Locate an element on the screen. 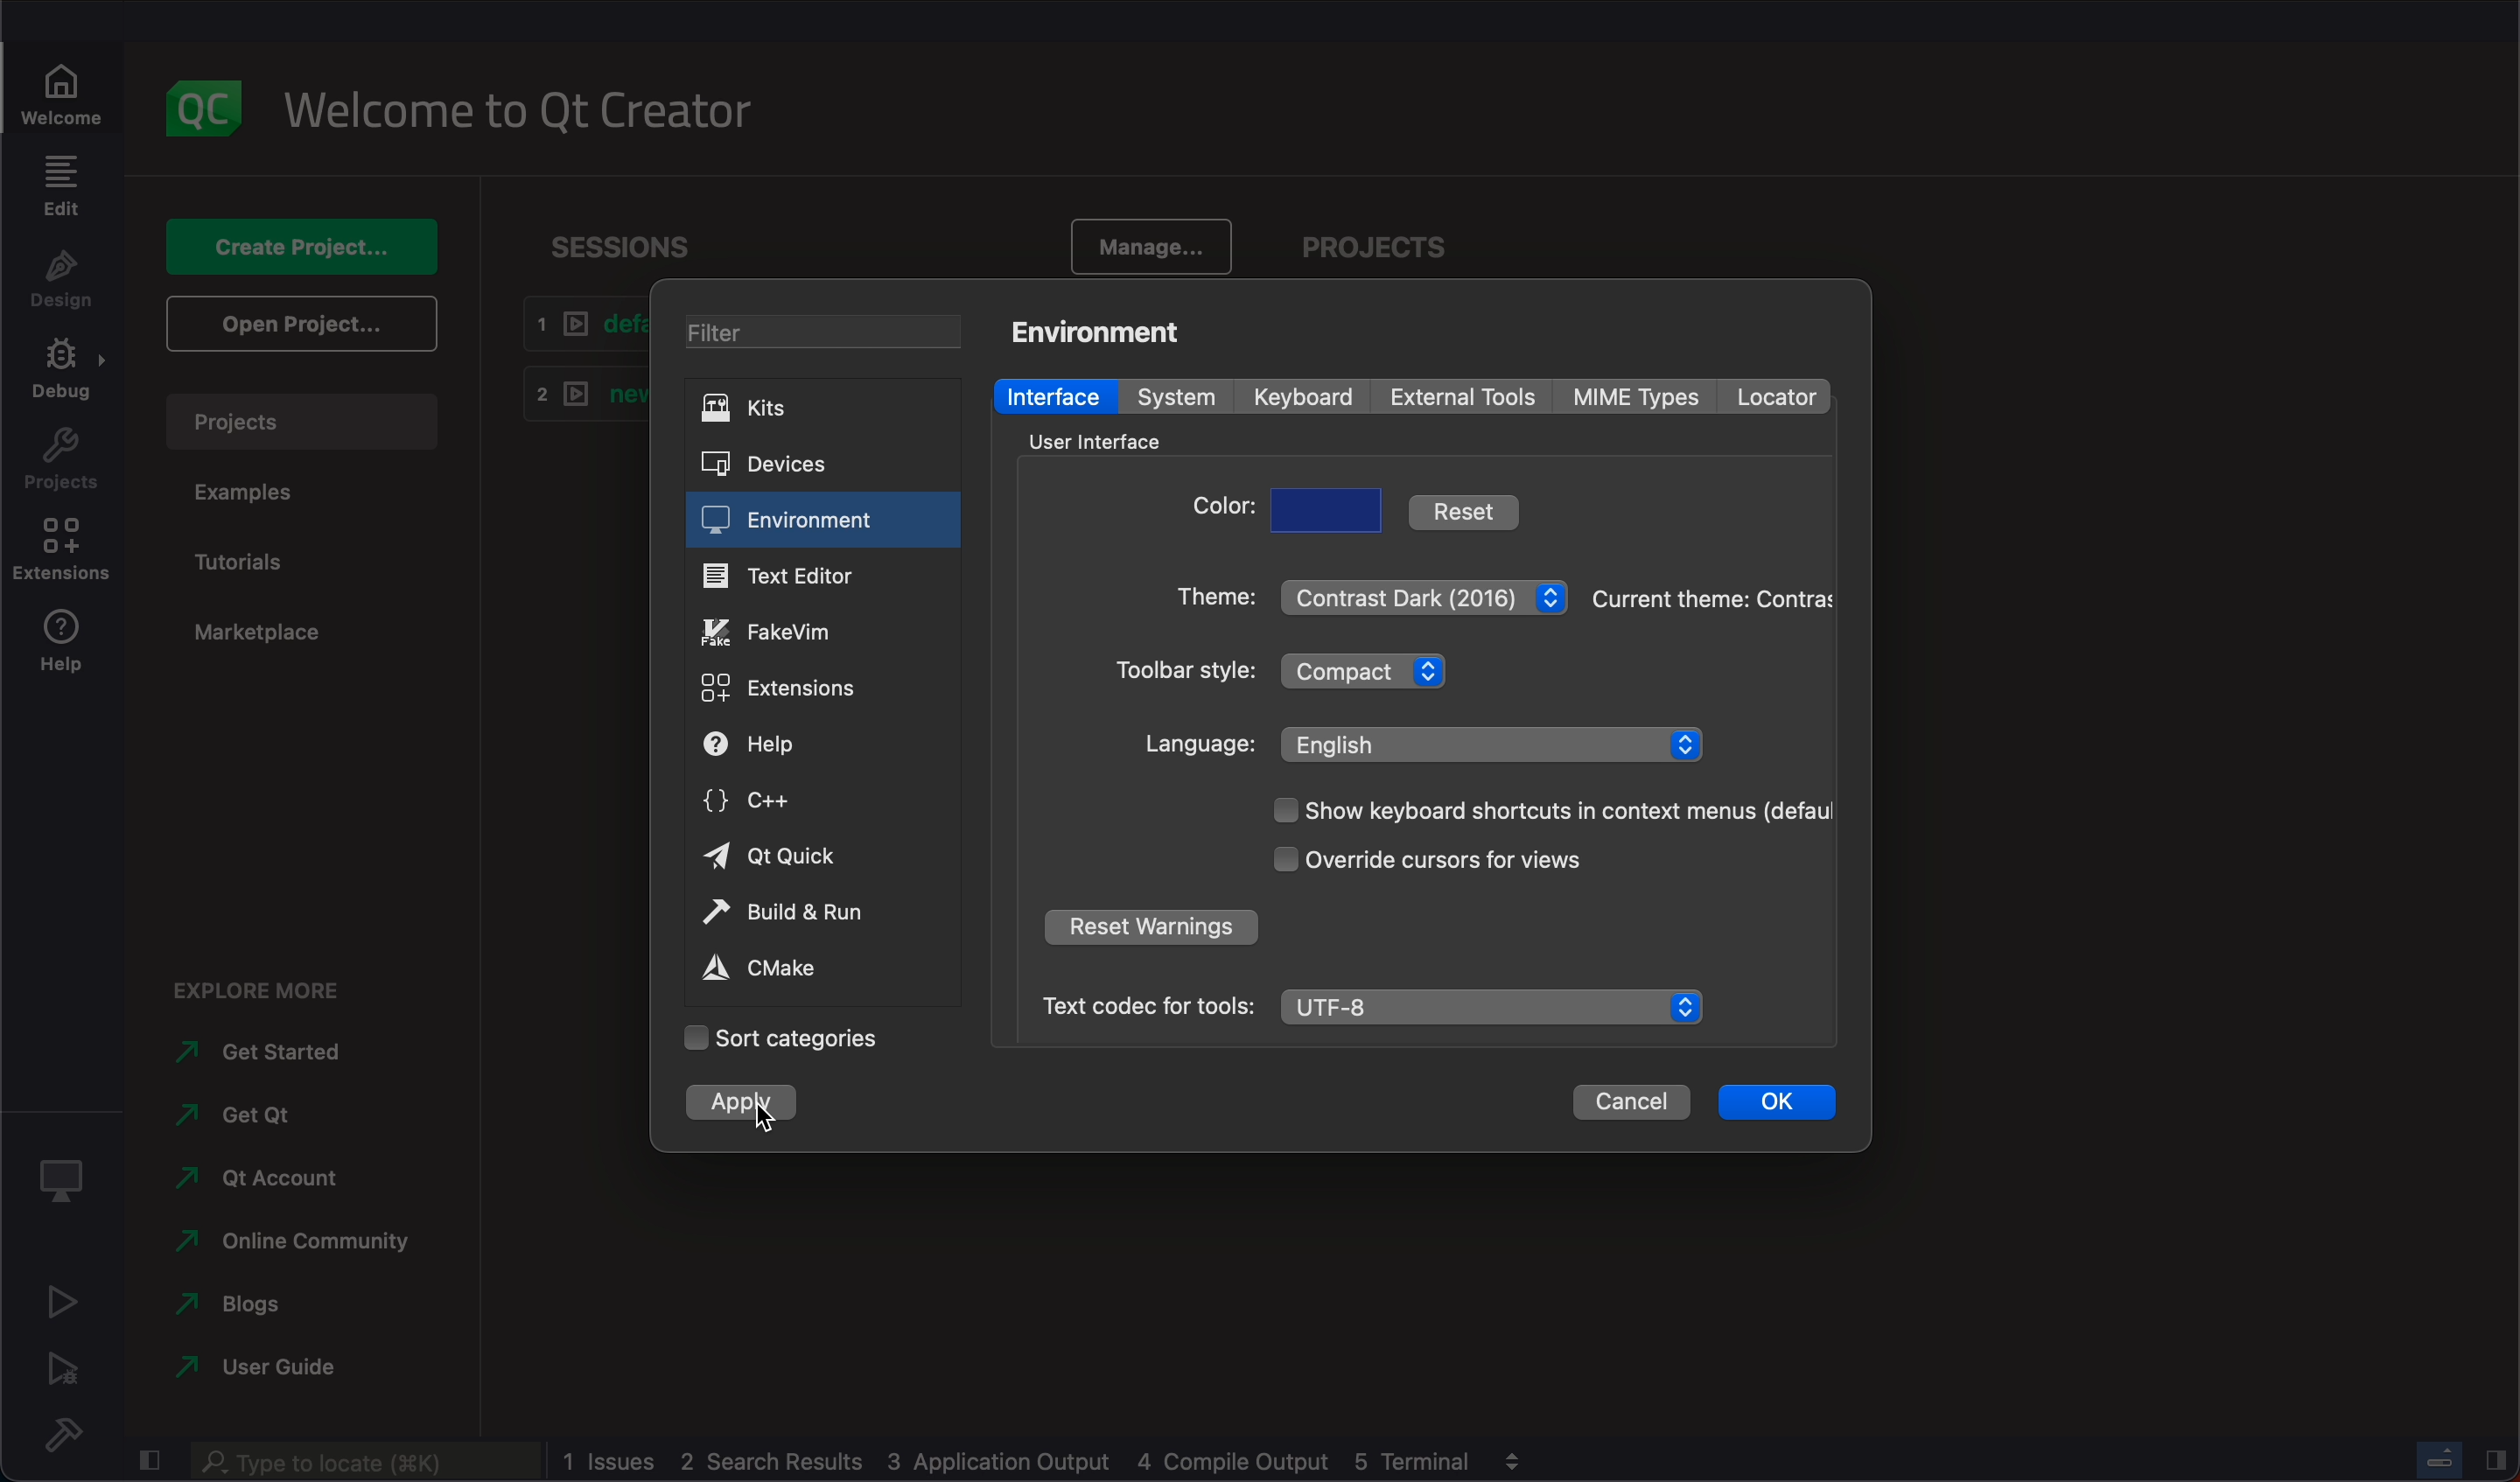 The image size is (2520, 1482). cursor is located at coordinates (777, 1108).